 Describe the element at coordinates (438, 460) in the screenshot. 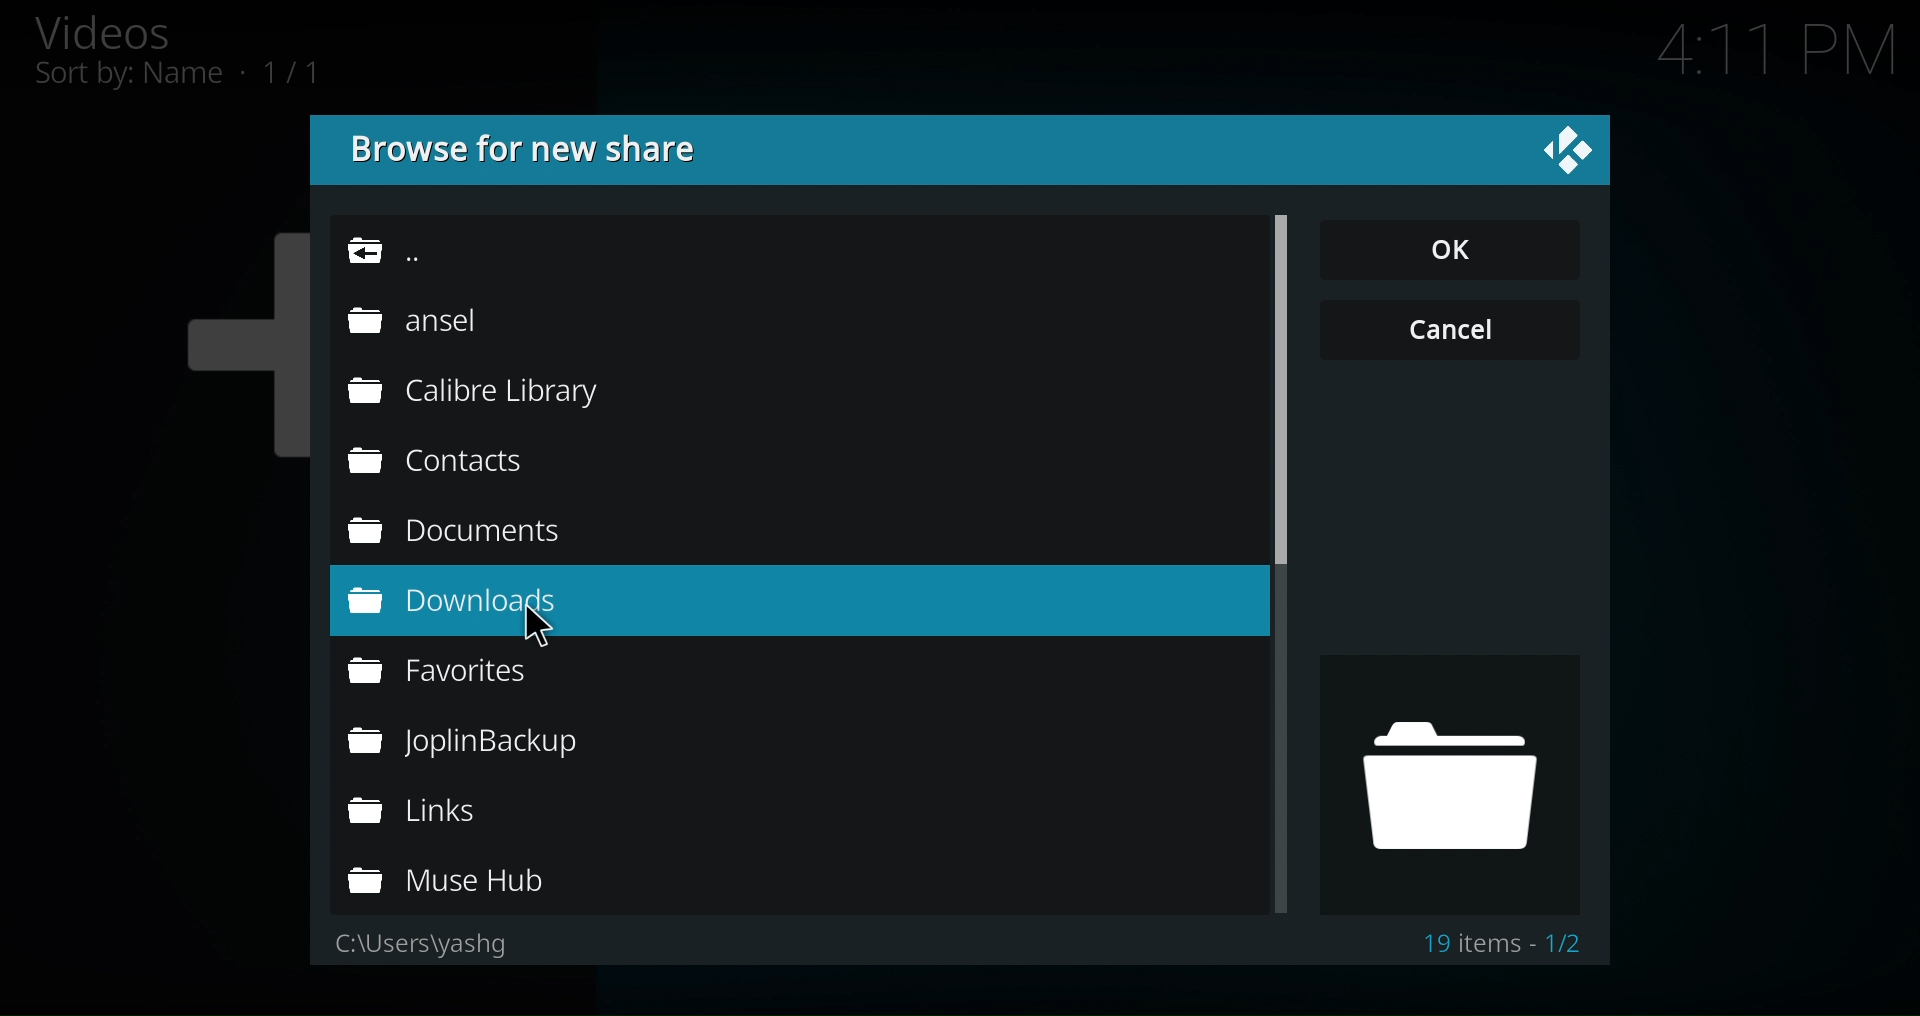

I see `Contacts` at that location.